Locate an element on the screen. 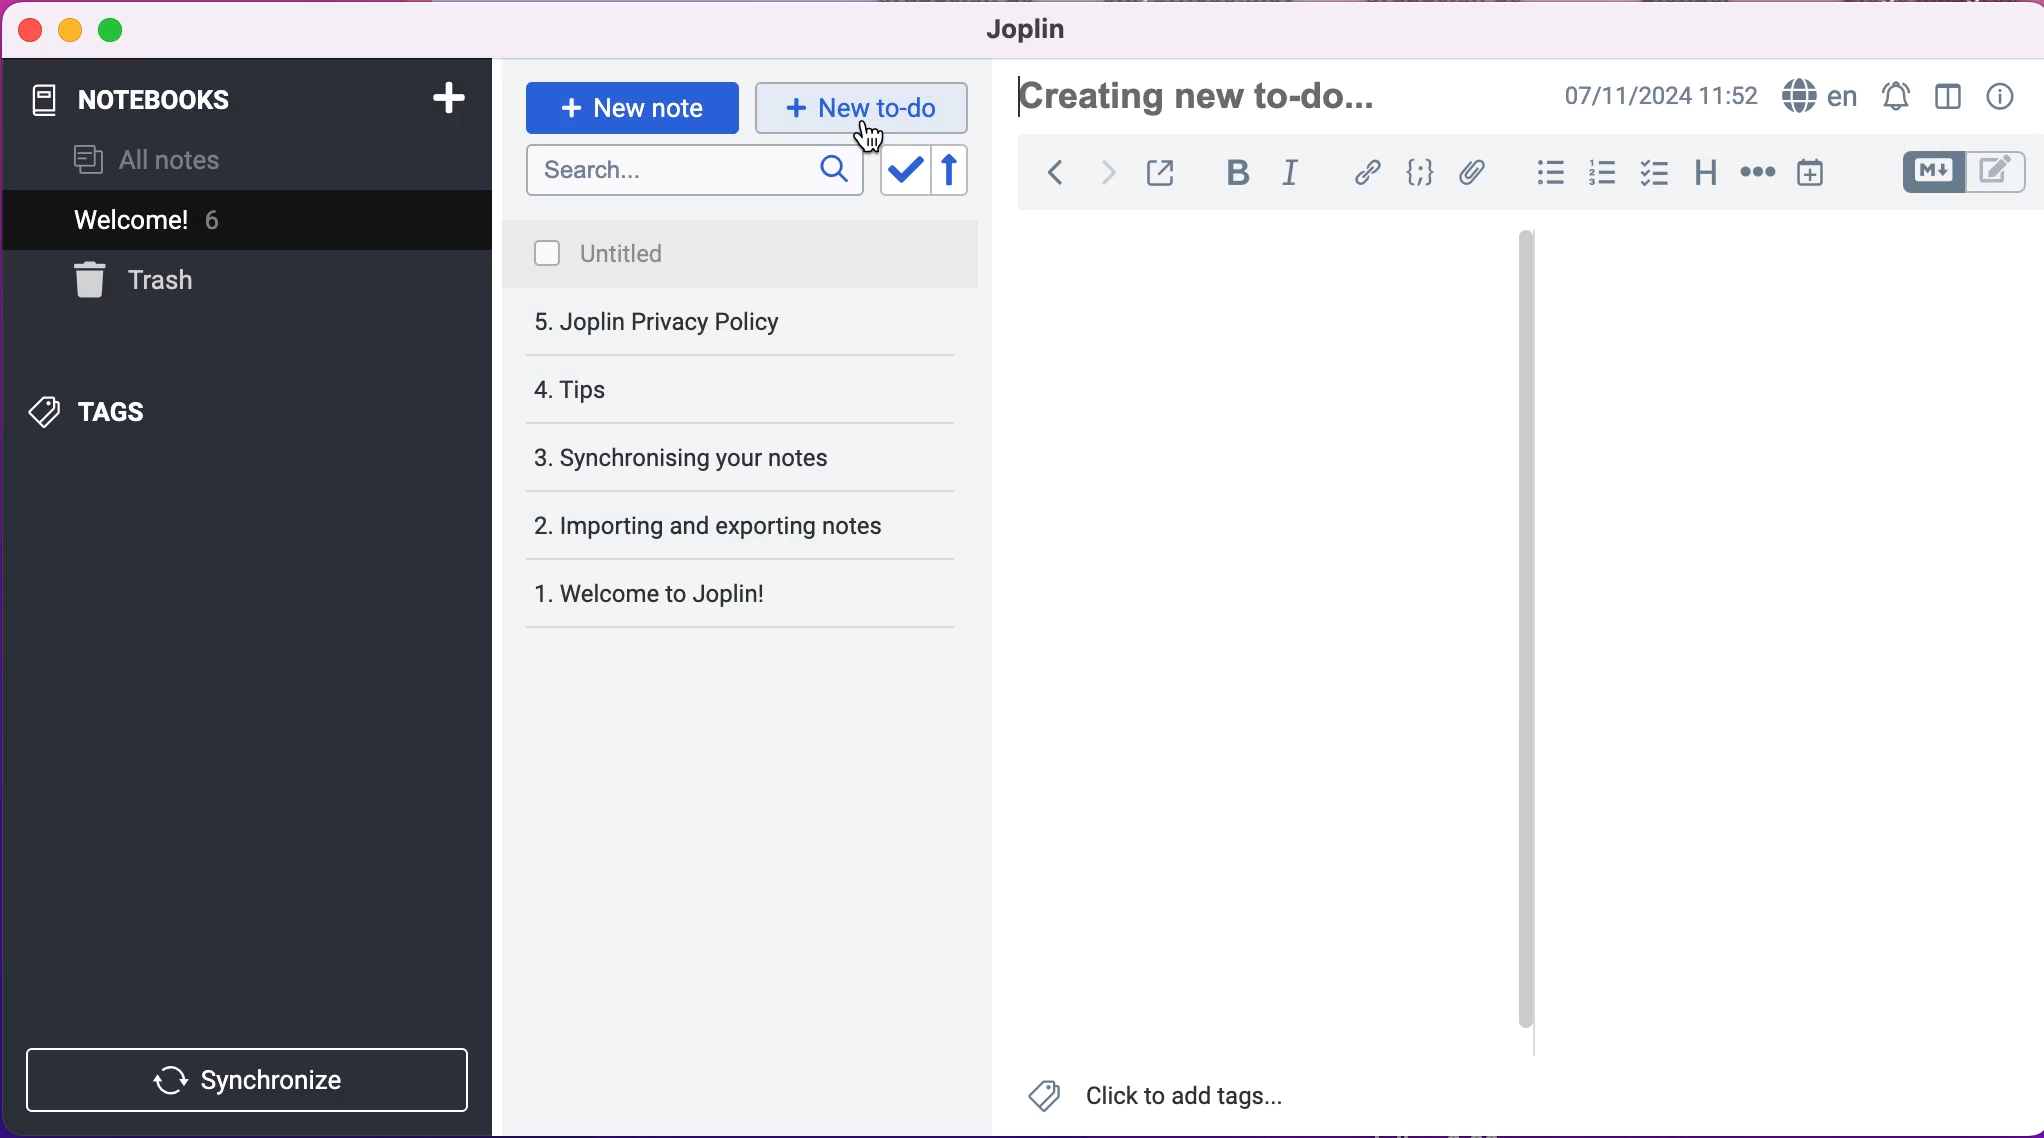 The height and width of the screenshot is (1138, 2044). all notes is located at coordinates (160, 162).